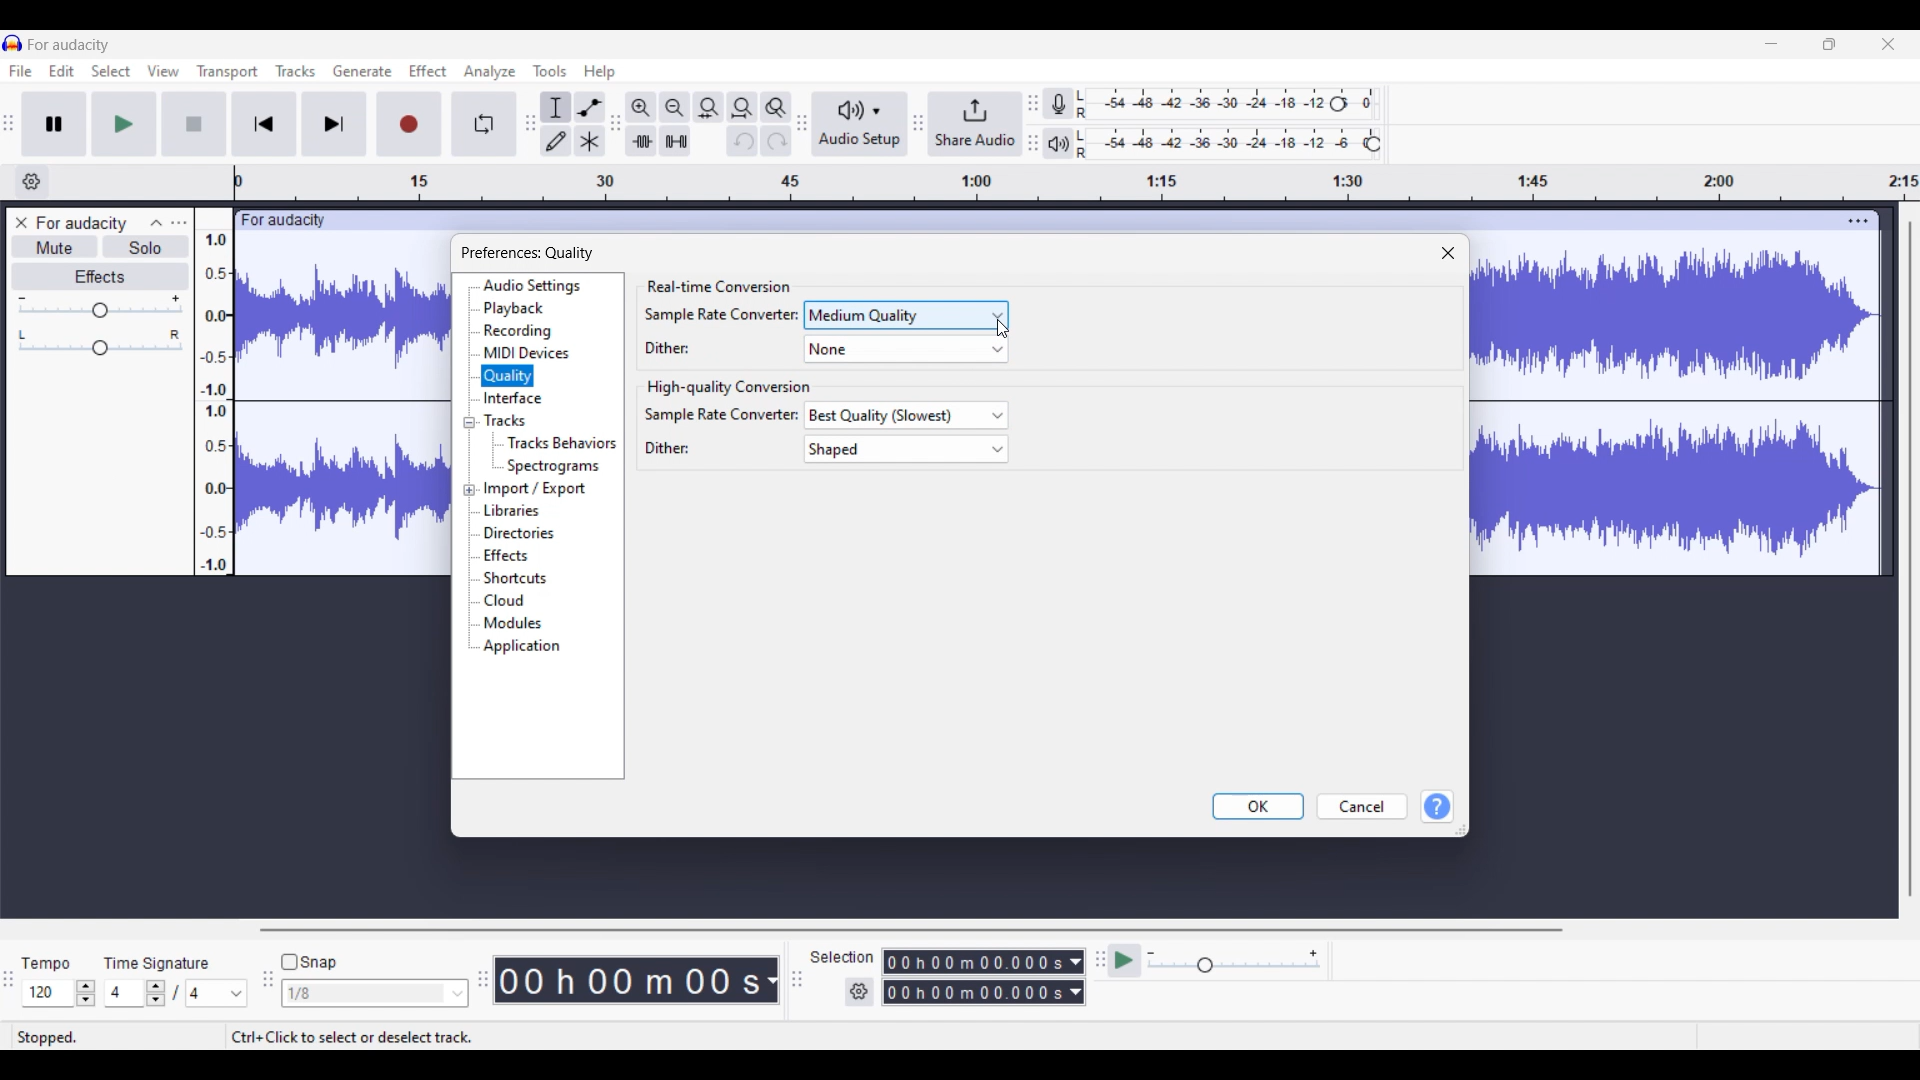  I want to click on Playback meter, so click(1058, 143).